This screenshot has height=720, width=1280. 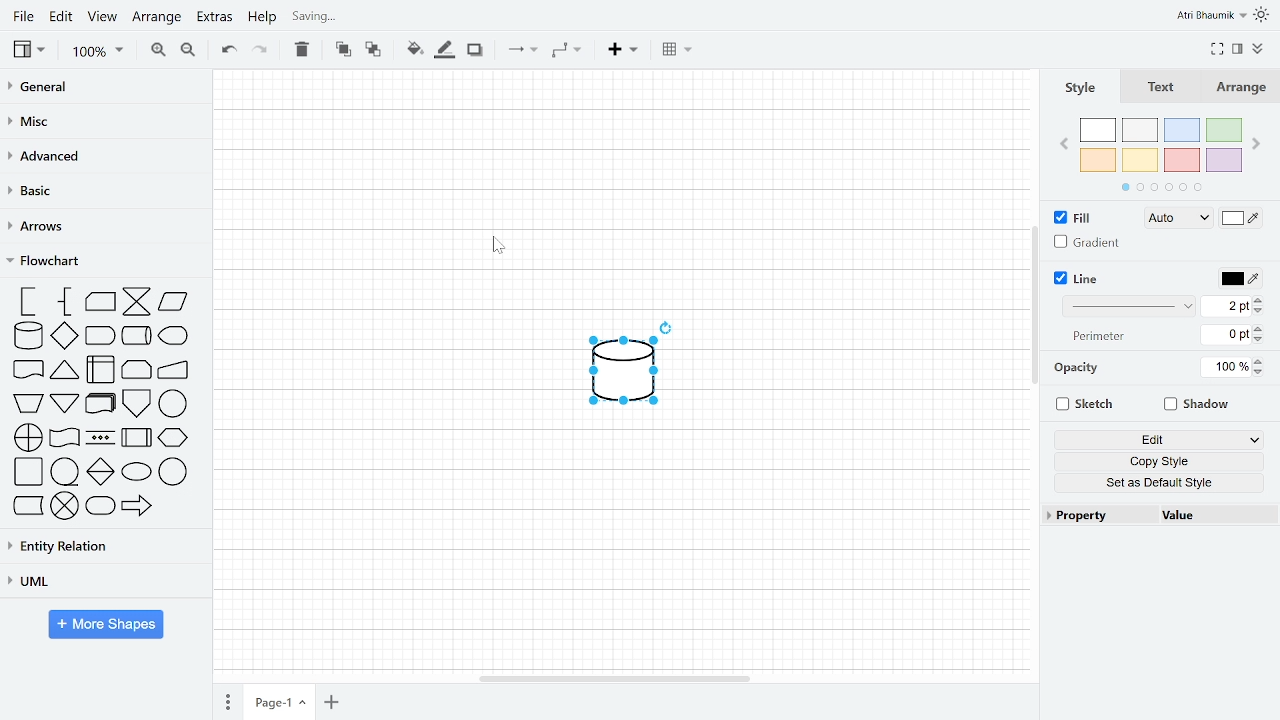 What do you see at coordinates (1179, 219) in the screenshot?
I see `Fill style` at bounding box center [1179, 219].